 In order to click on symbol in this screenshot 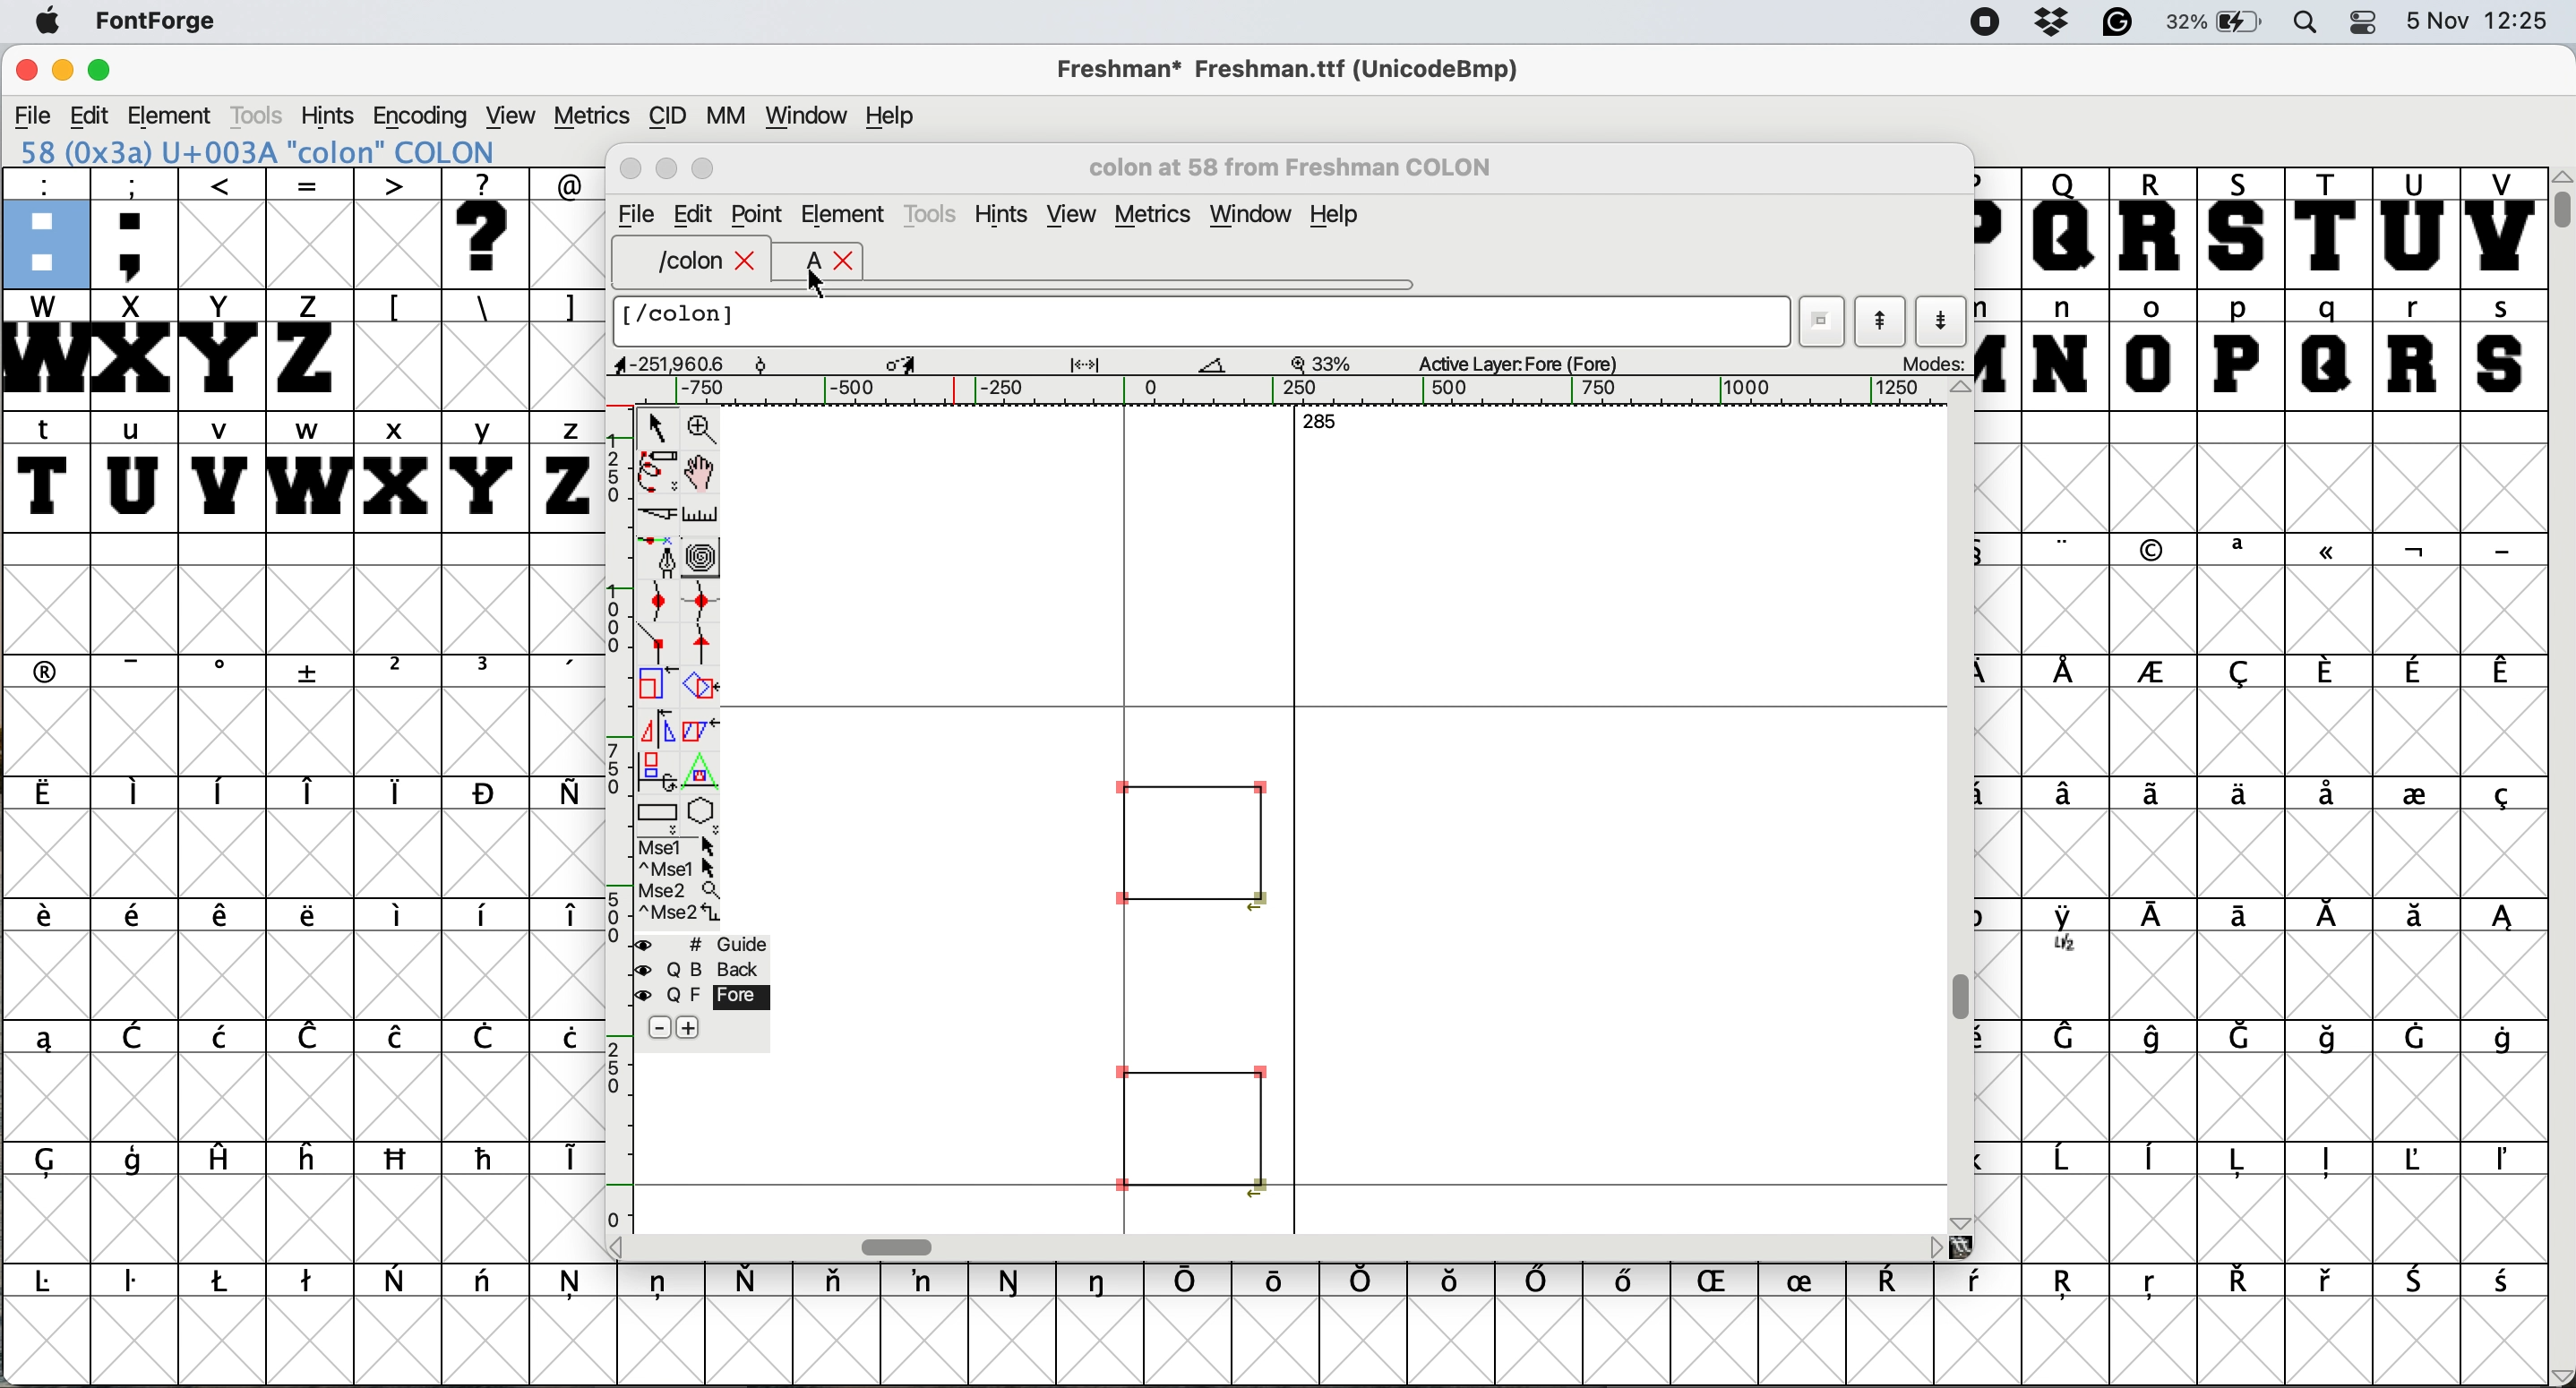, I will do `click(662, 1285)`.